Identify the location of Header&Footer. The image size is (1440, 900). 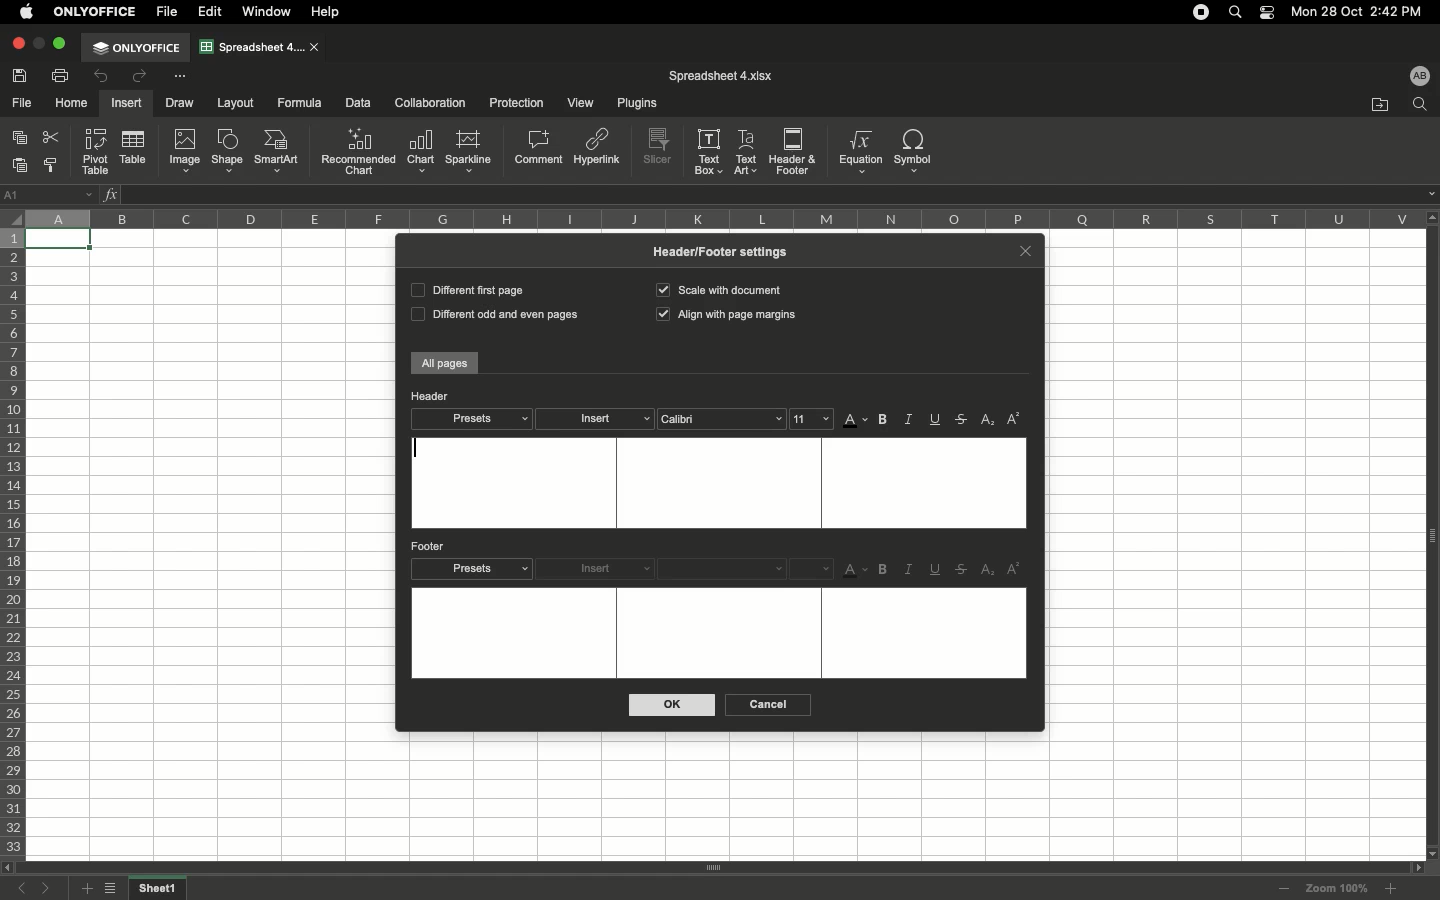
(793, 150).